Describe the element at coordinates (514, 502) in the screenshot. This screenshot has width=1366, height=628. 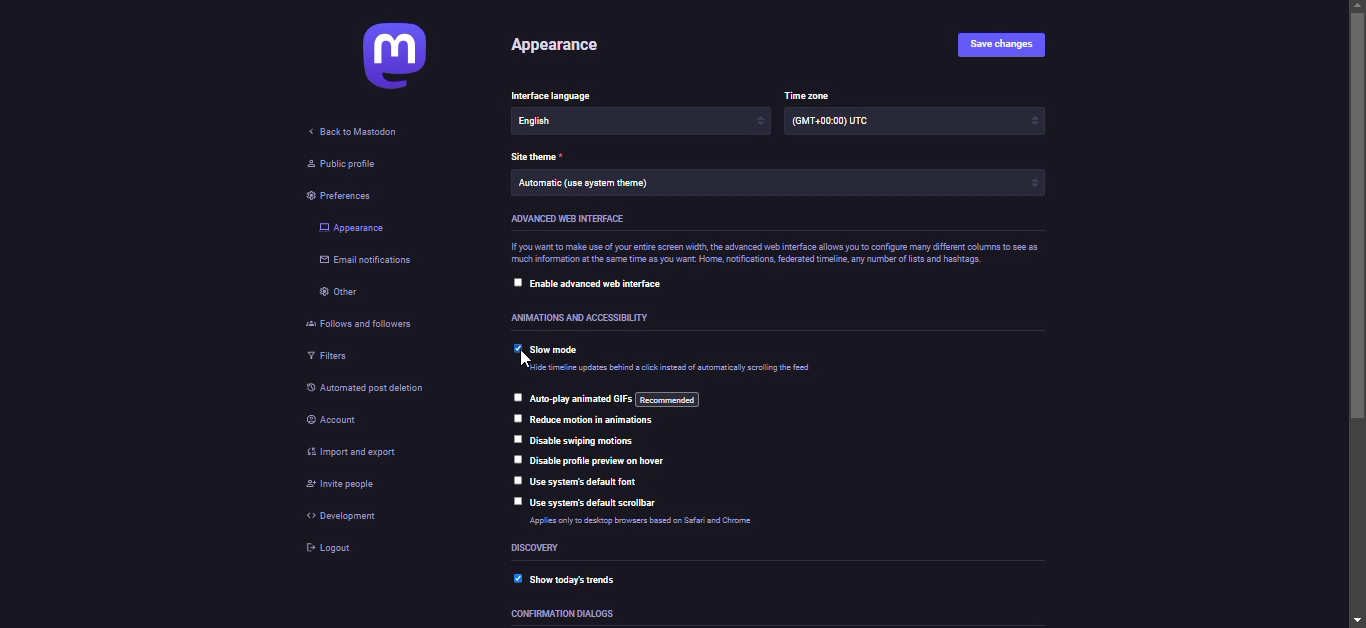
I see `click to select` at that location.